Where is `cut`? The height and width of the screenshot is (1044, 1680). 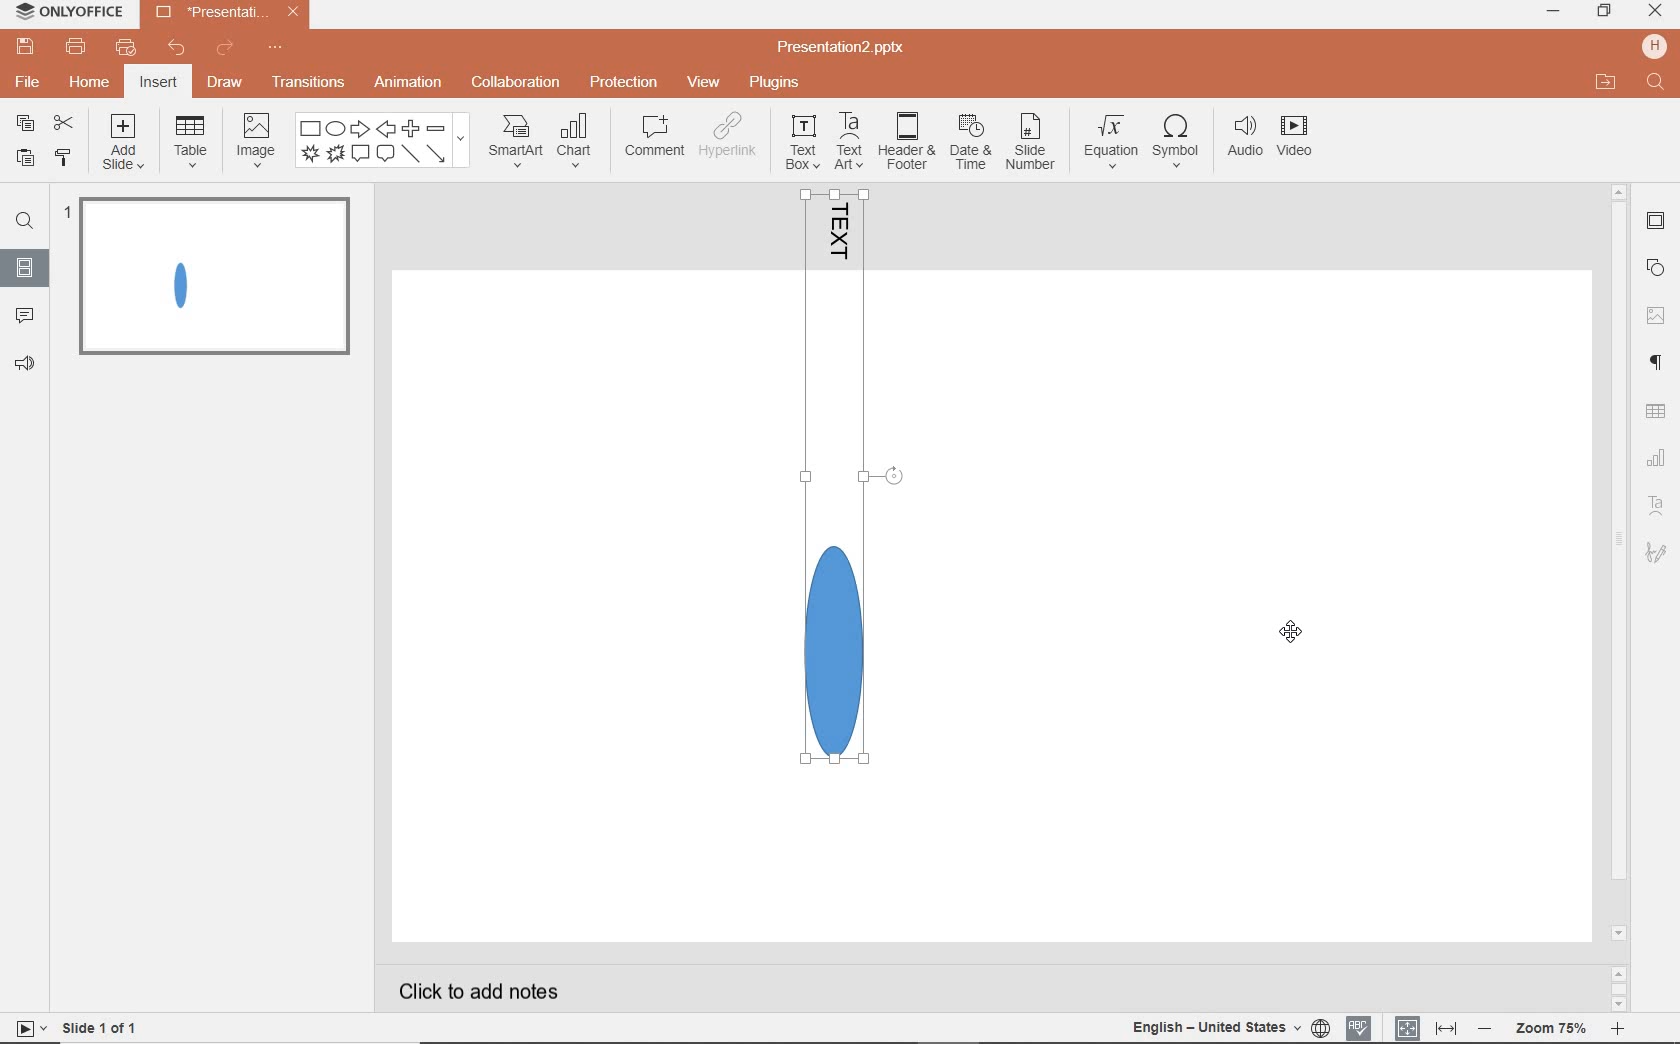
cut is located at coordinates (64, 125).